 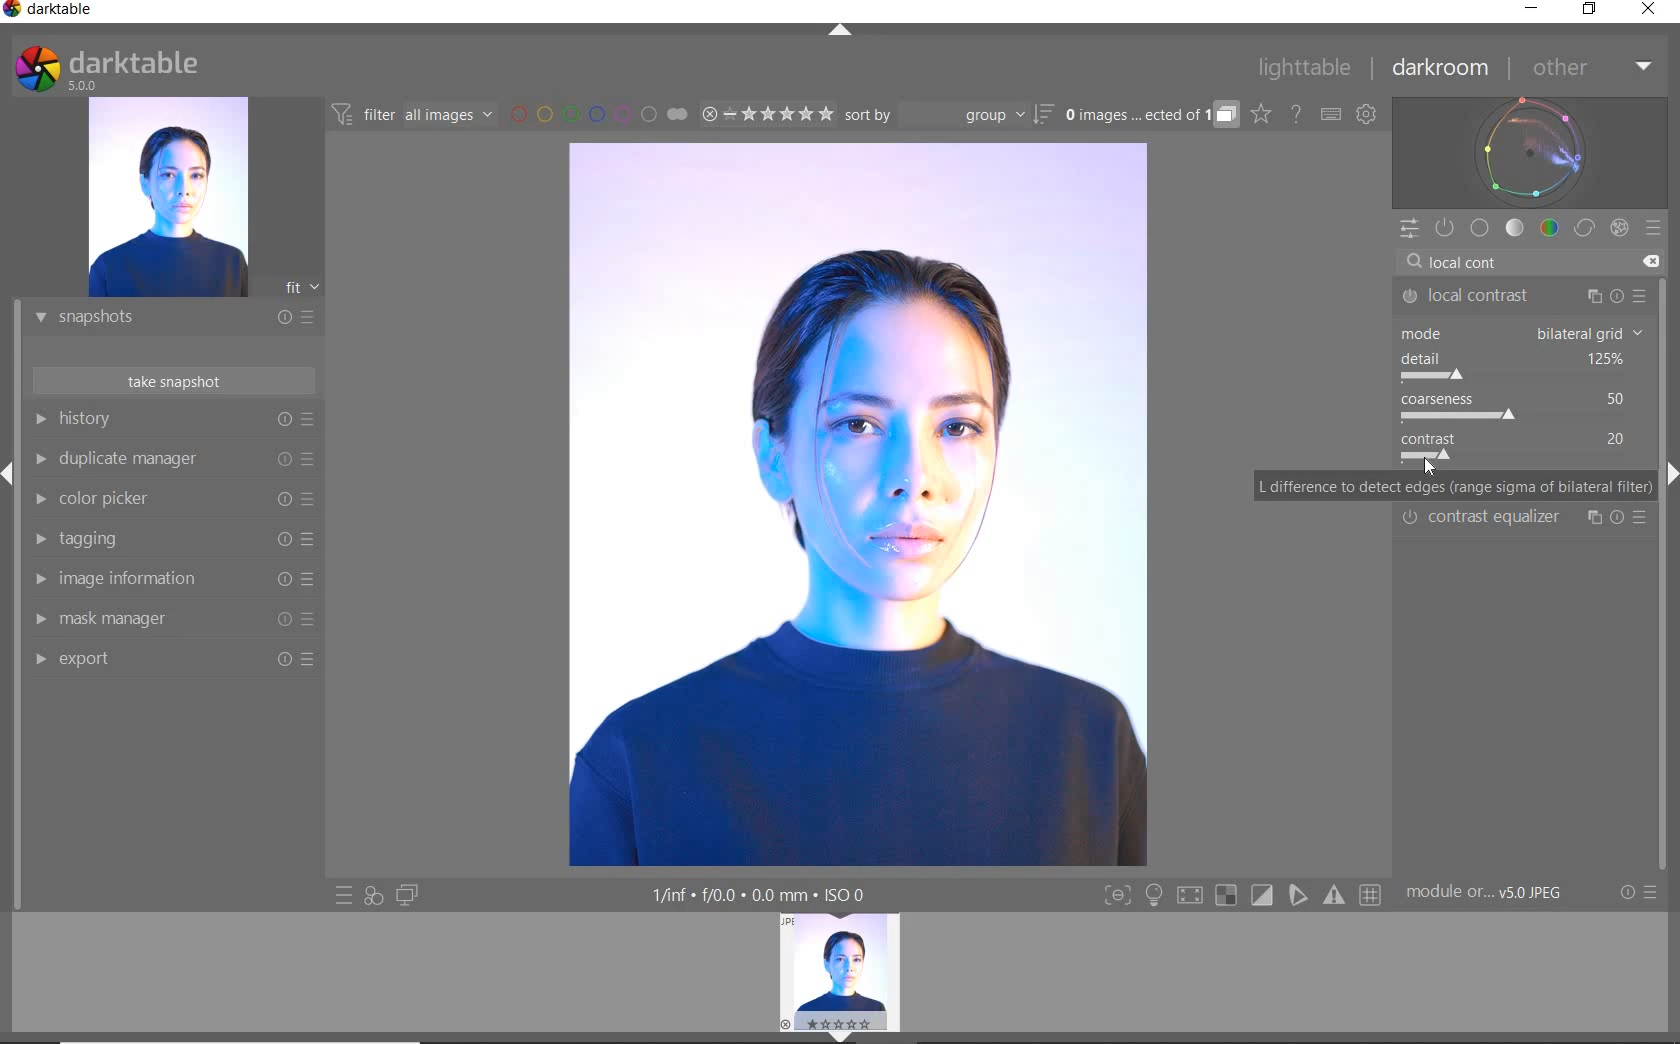 I want to click on TAGGING, so click(x=169, y=540).